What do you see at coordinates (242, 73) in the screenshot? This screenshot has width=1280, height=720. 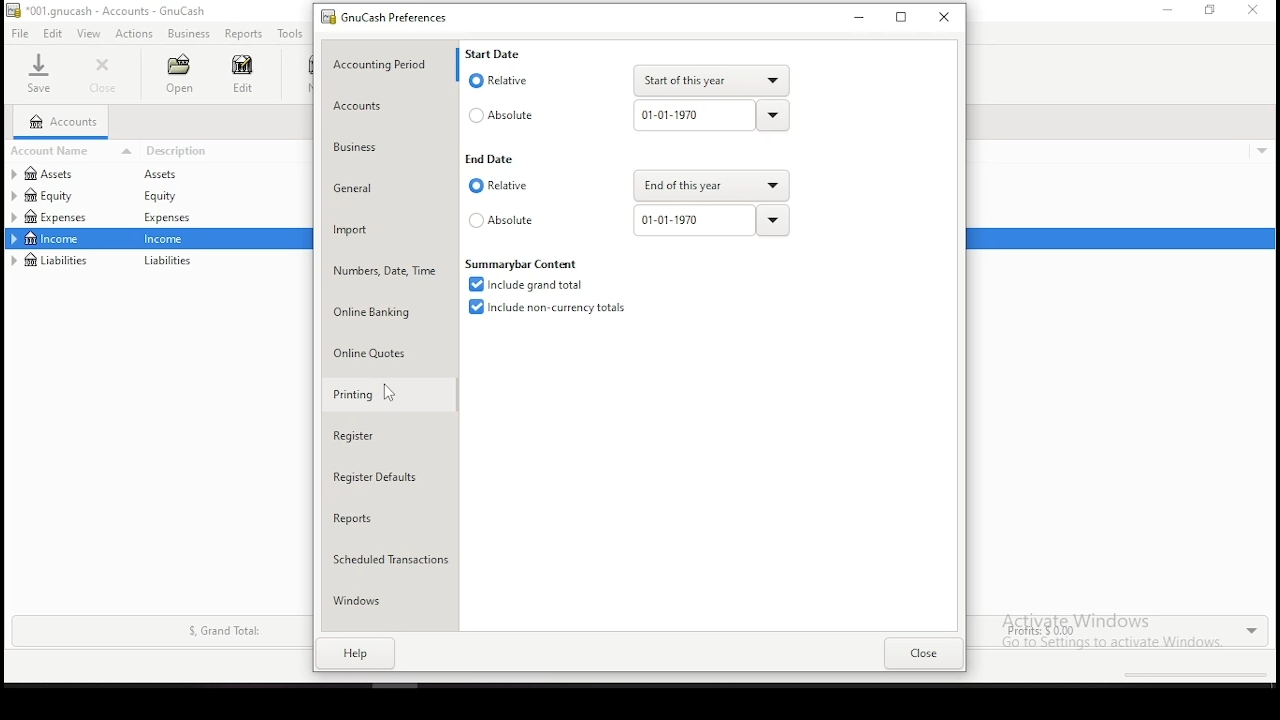 I see `edit` at bounding box center [242, 73].